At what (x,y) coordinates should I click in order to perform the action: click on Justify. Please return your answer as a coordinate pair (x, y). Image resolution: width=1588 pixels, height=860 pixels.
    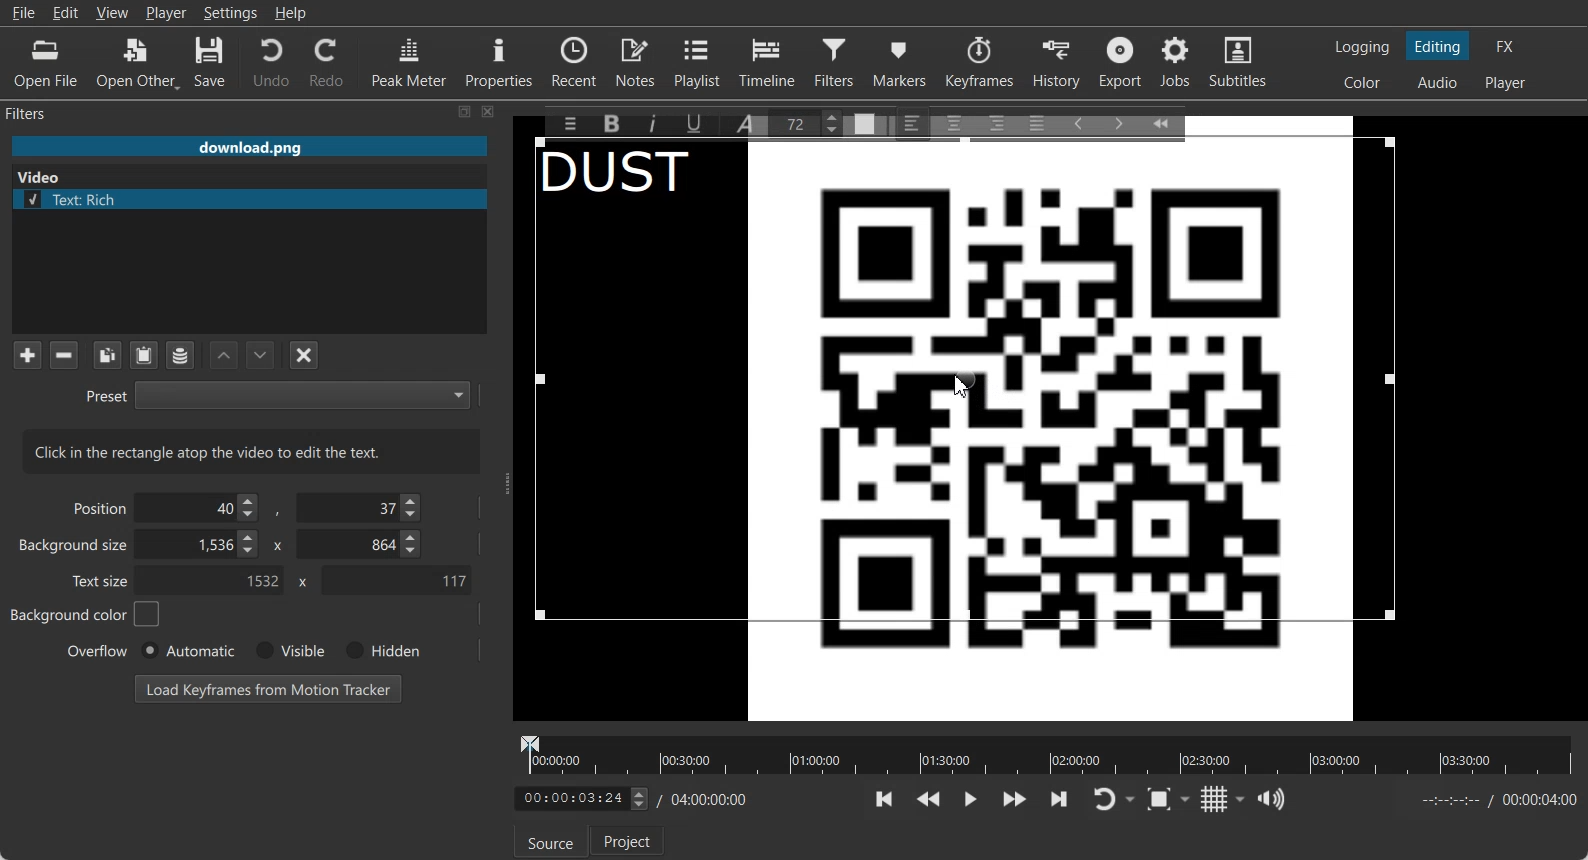
    Looking at the image, I should click on (1037, 120).